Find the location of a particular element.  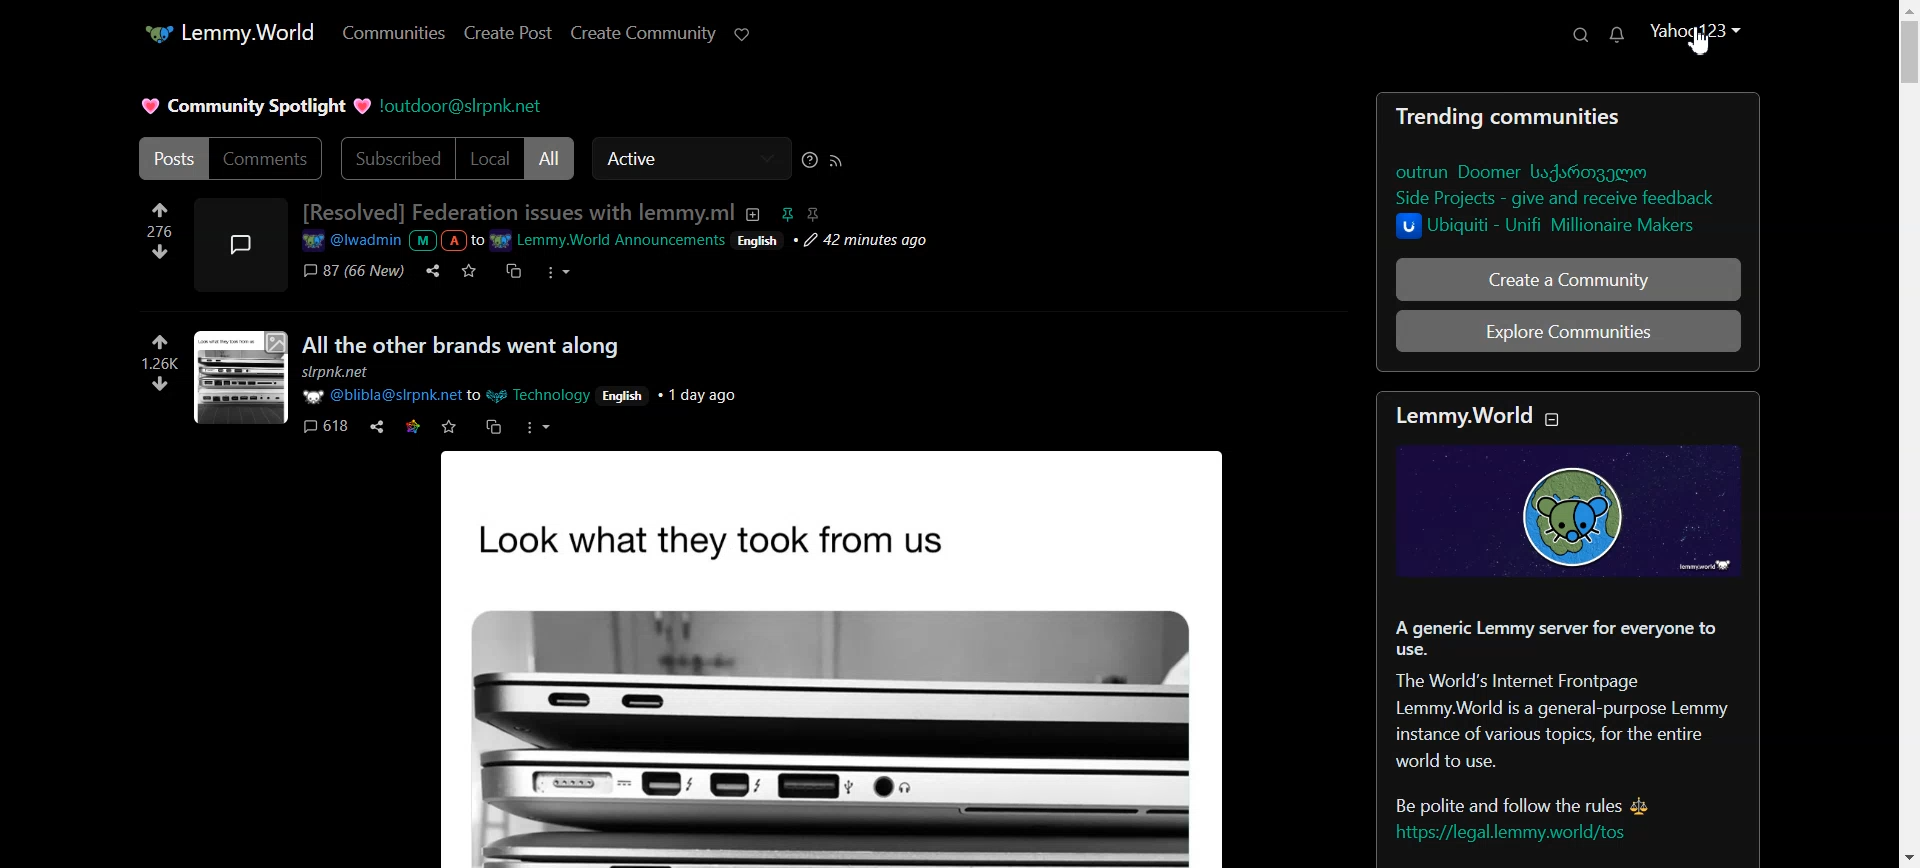

Text is located at coordinates (255, 107).